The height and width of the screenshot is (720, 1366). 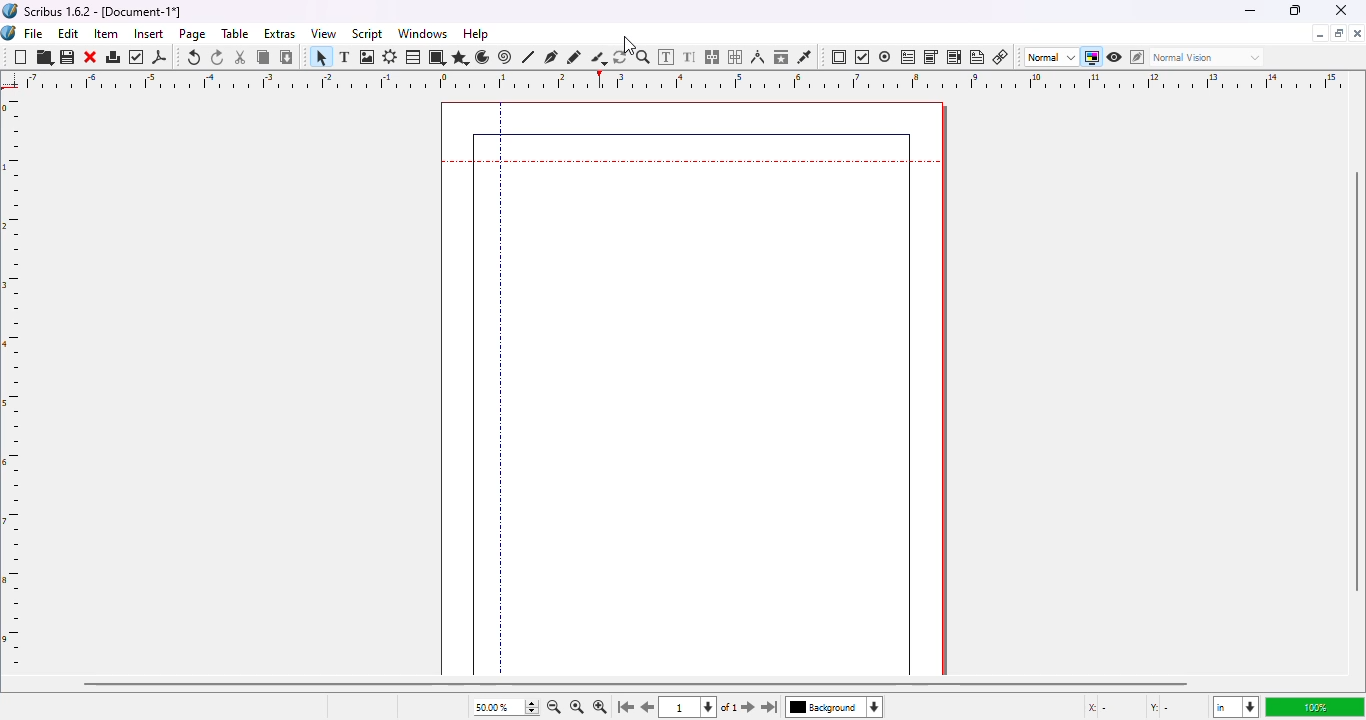 I want to click on vertical guide, so click(x=502, y=424).